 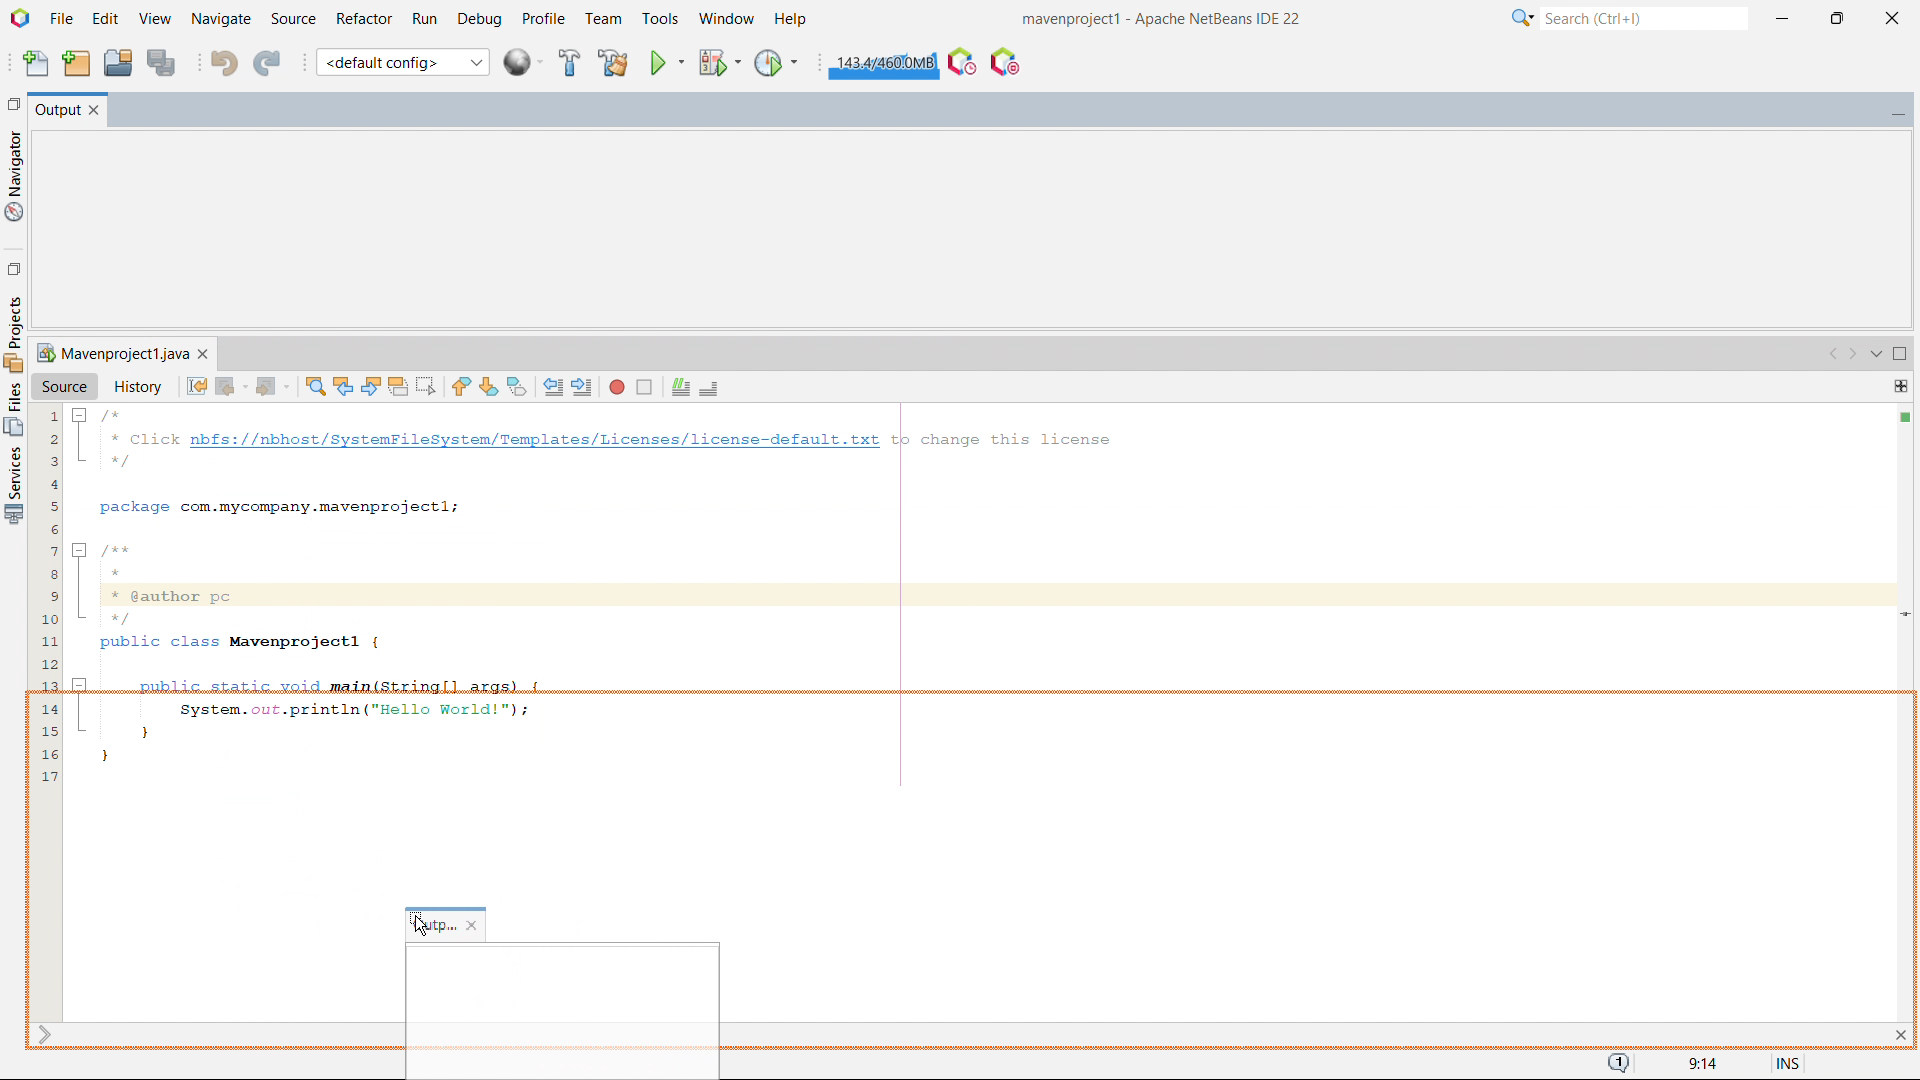 What do you see at coordinates (224, 62) in the screenshot?
I see `undo` at bounding box center [224, 62].